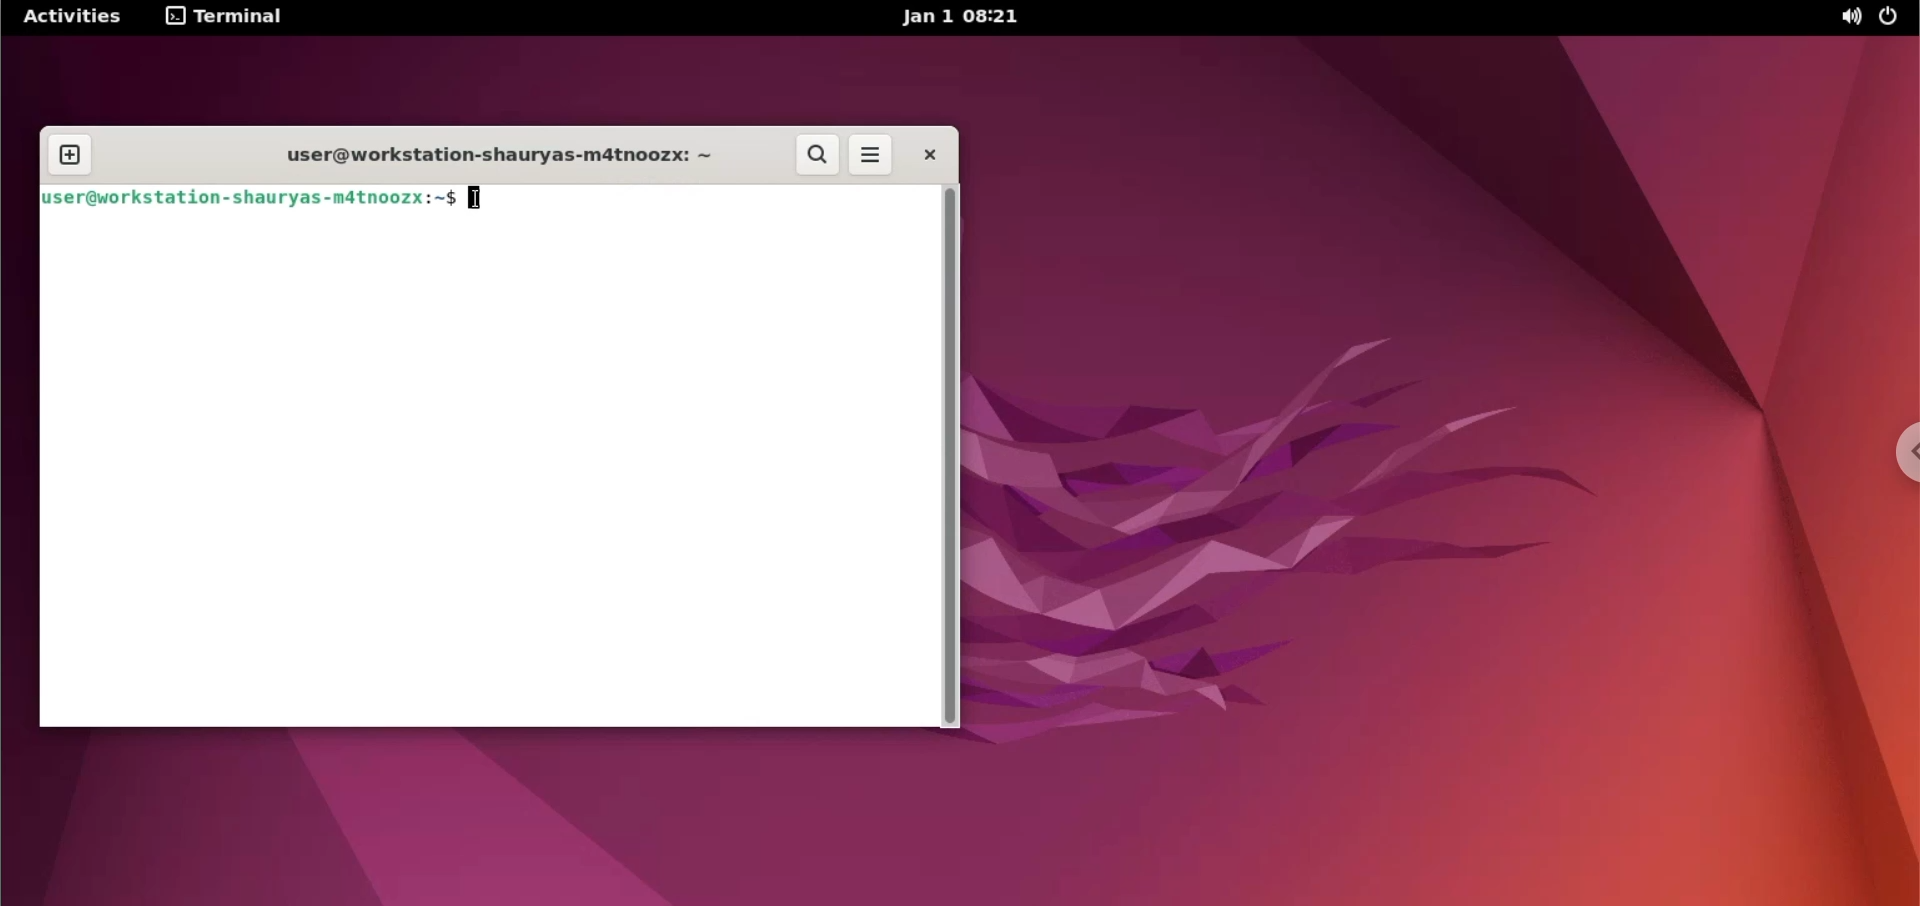  I want to click on chrome options, so click(1892, 450).